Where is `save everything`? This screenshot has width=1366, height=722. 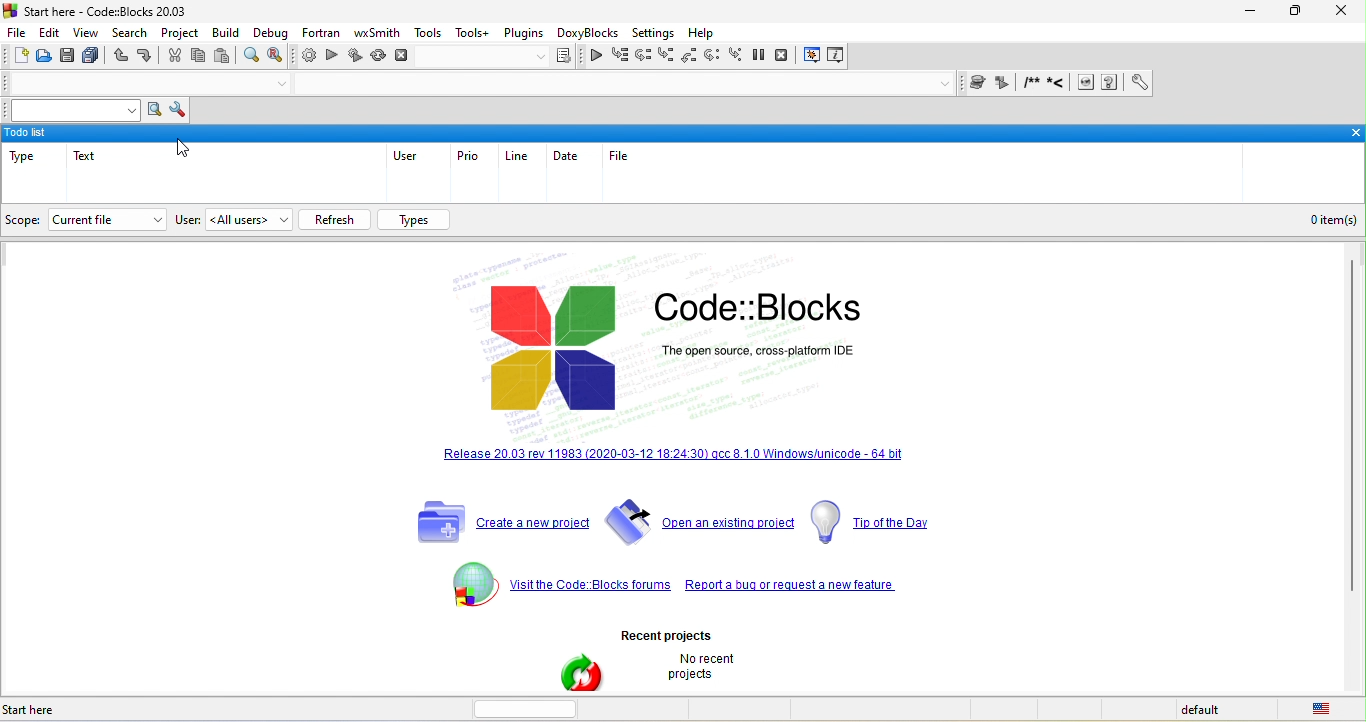 save everything is located at coordinates (93, 56).